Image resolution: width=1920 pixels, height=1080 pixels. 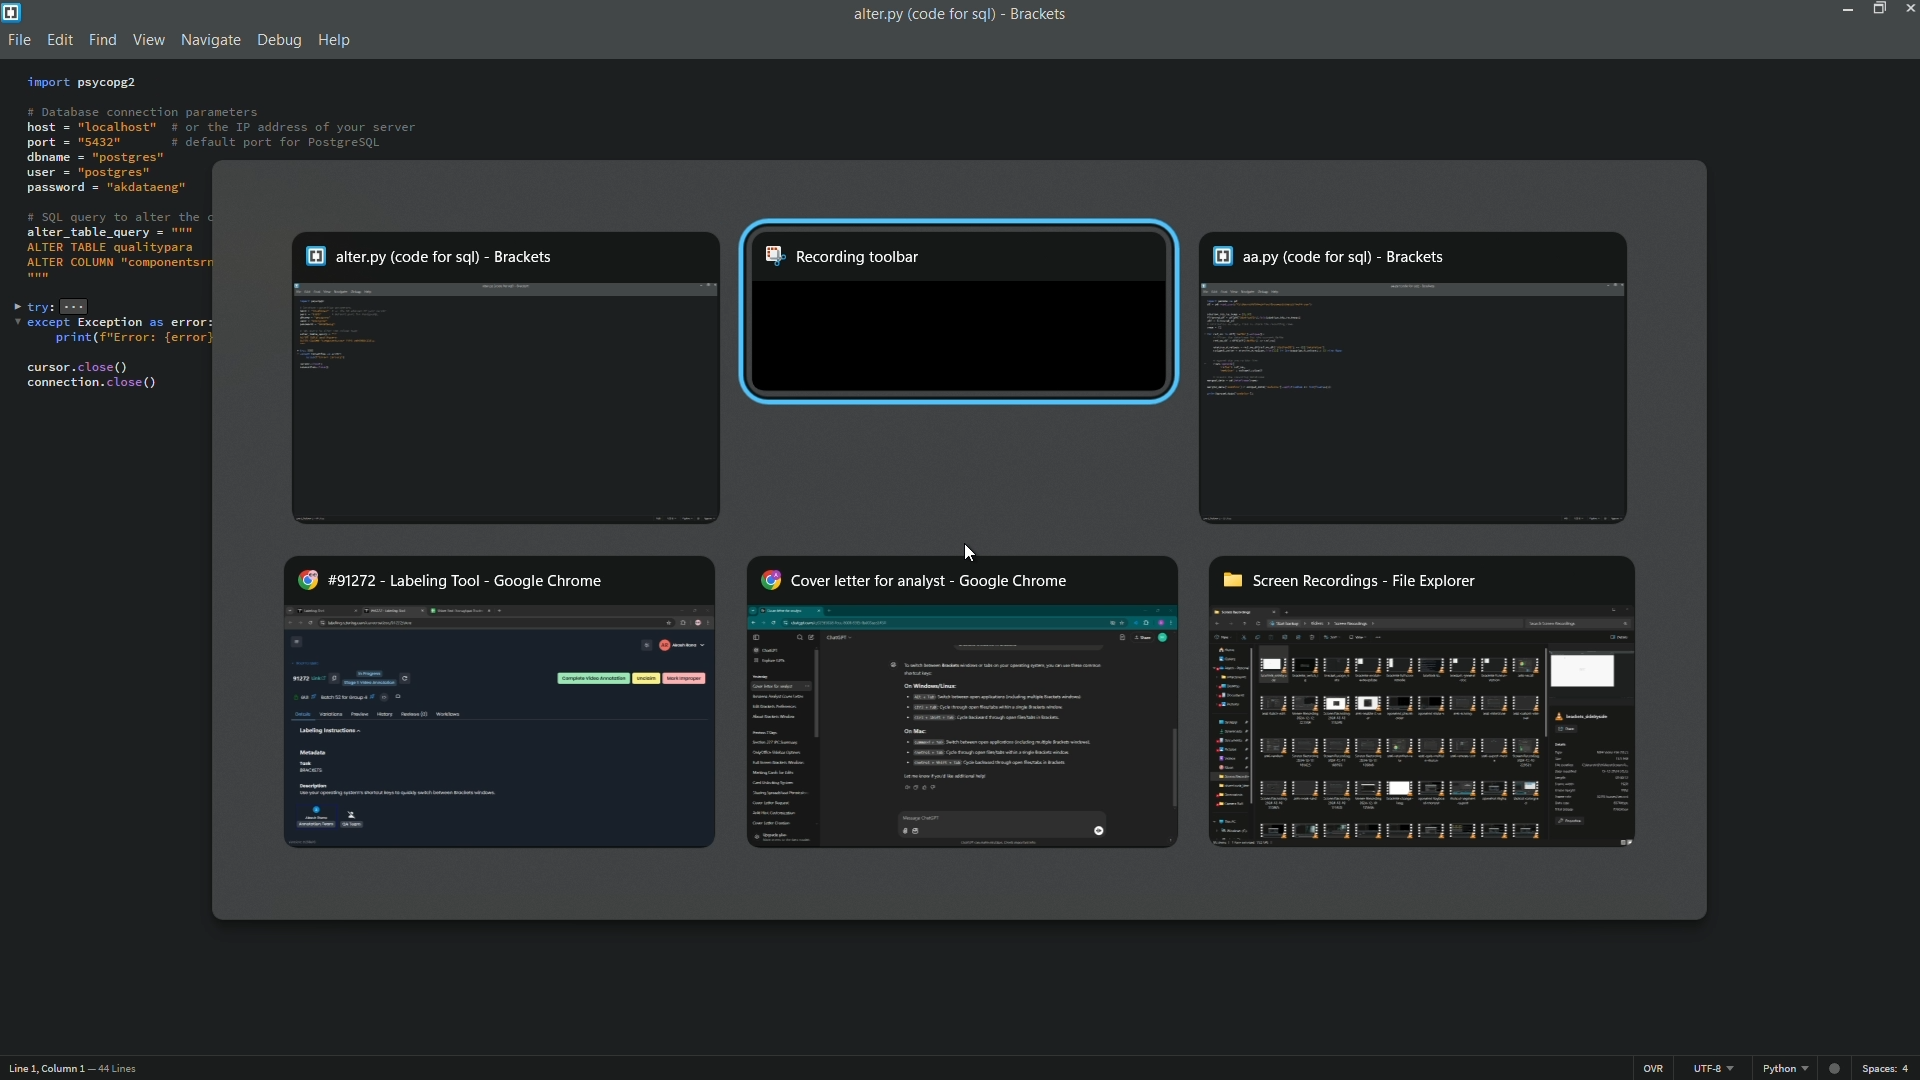 What do you see at coordinates (961, 700) in the screenshot?
I see `Cover letter for analyst - Google Chrome` at bounding box center [961, 700].